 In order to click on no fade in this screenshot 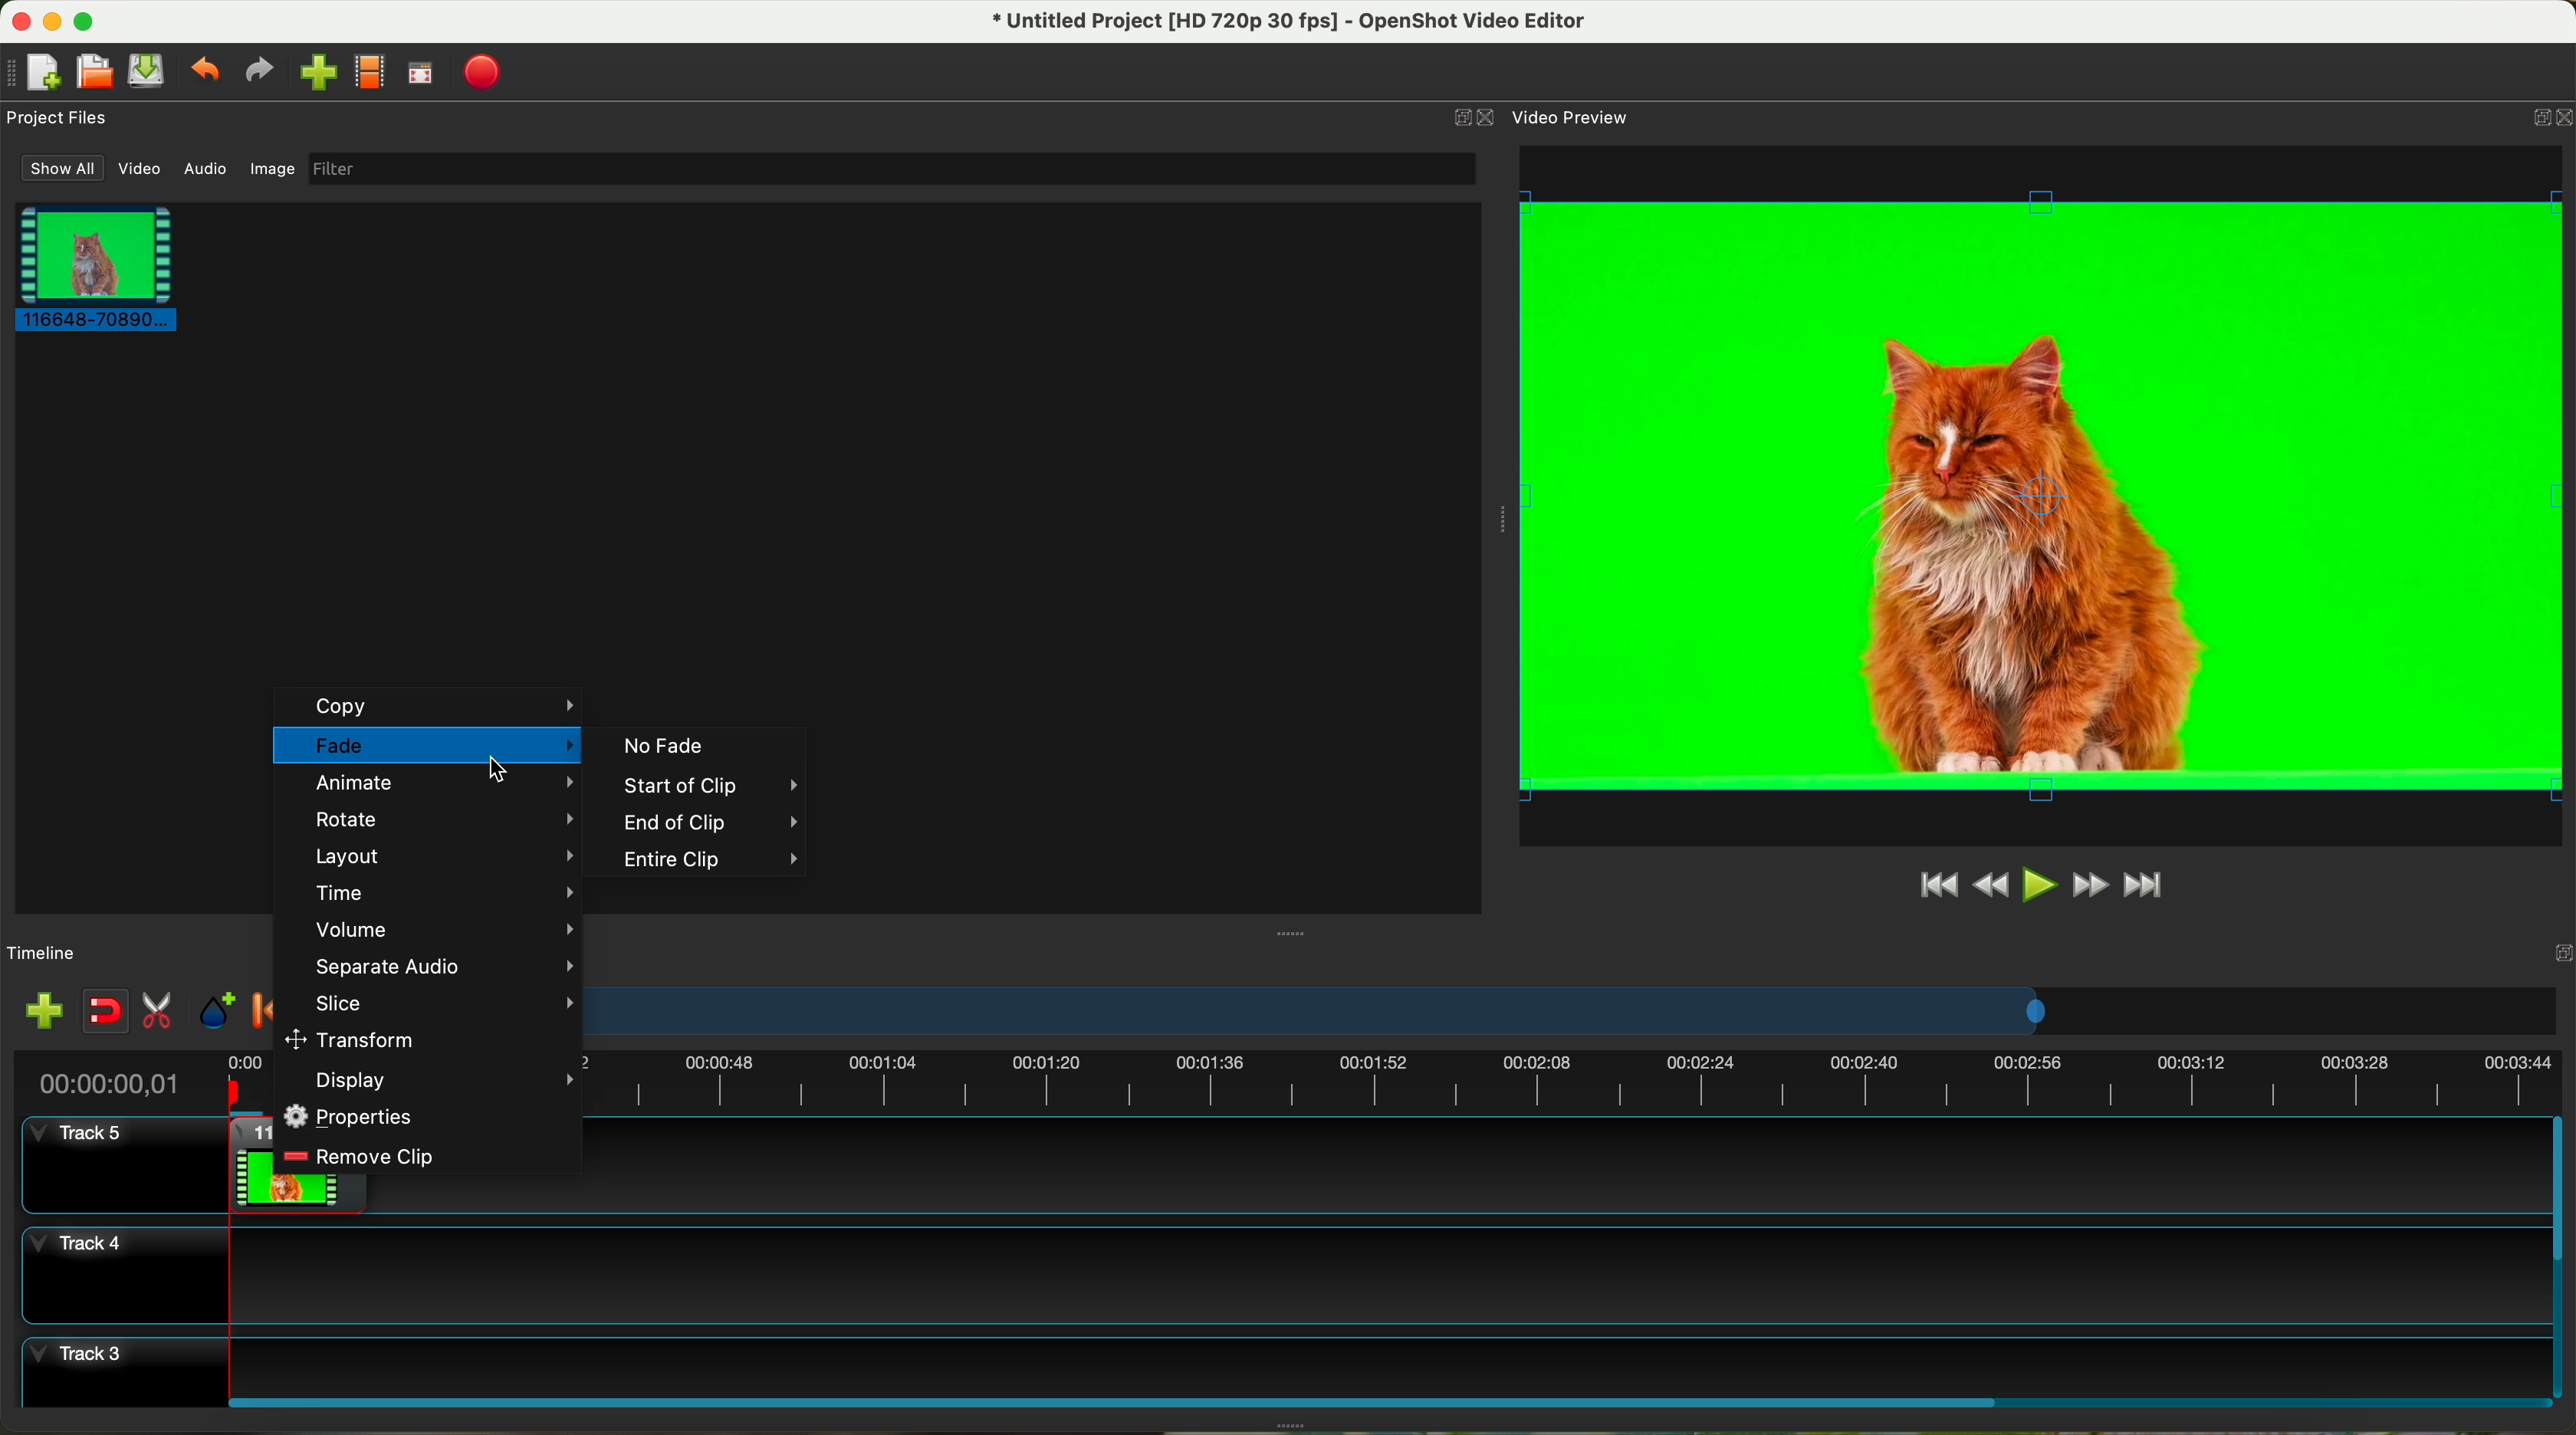, I will do `click(661, 745)`.